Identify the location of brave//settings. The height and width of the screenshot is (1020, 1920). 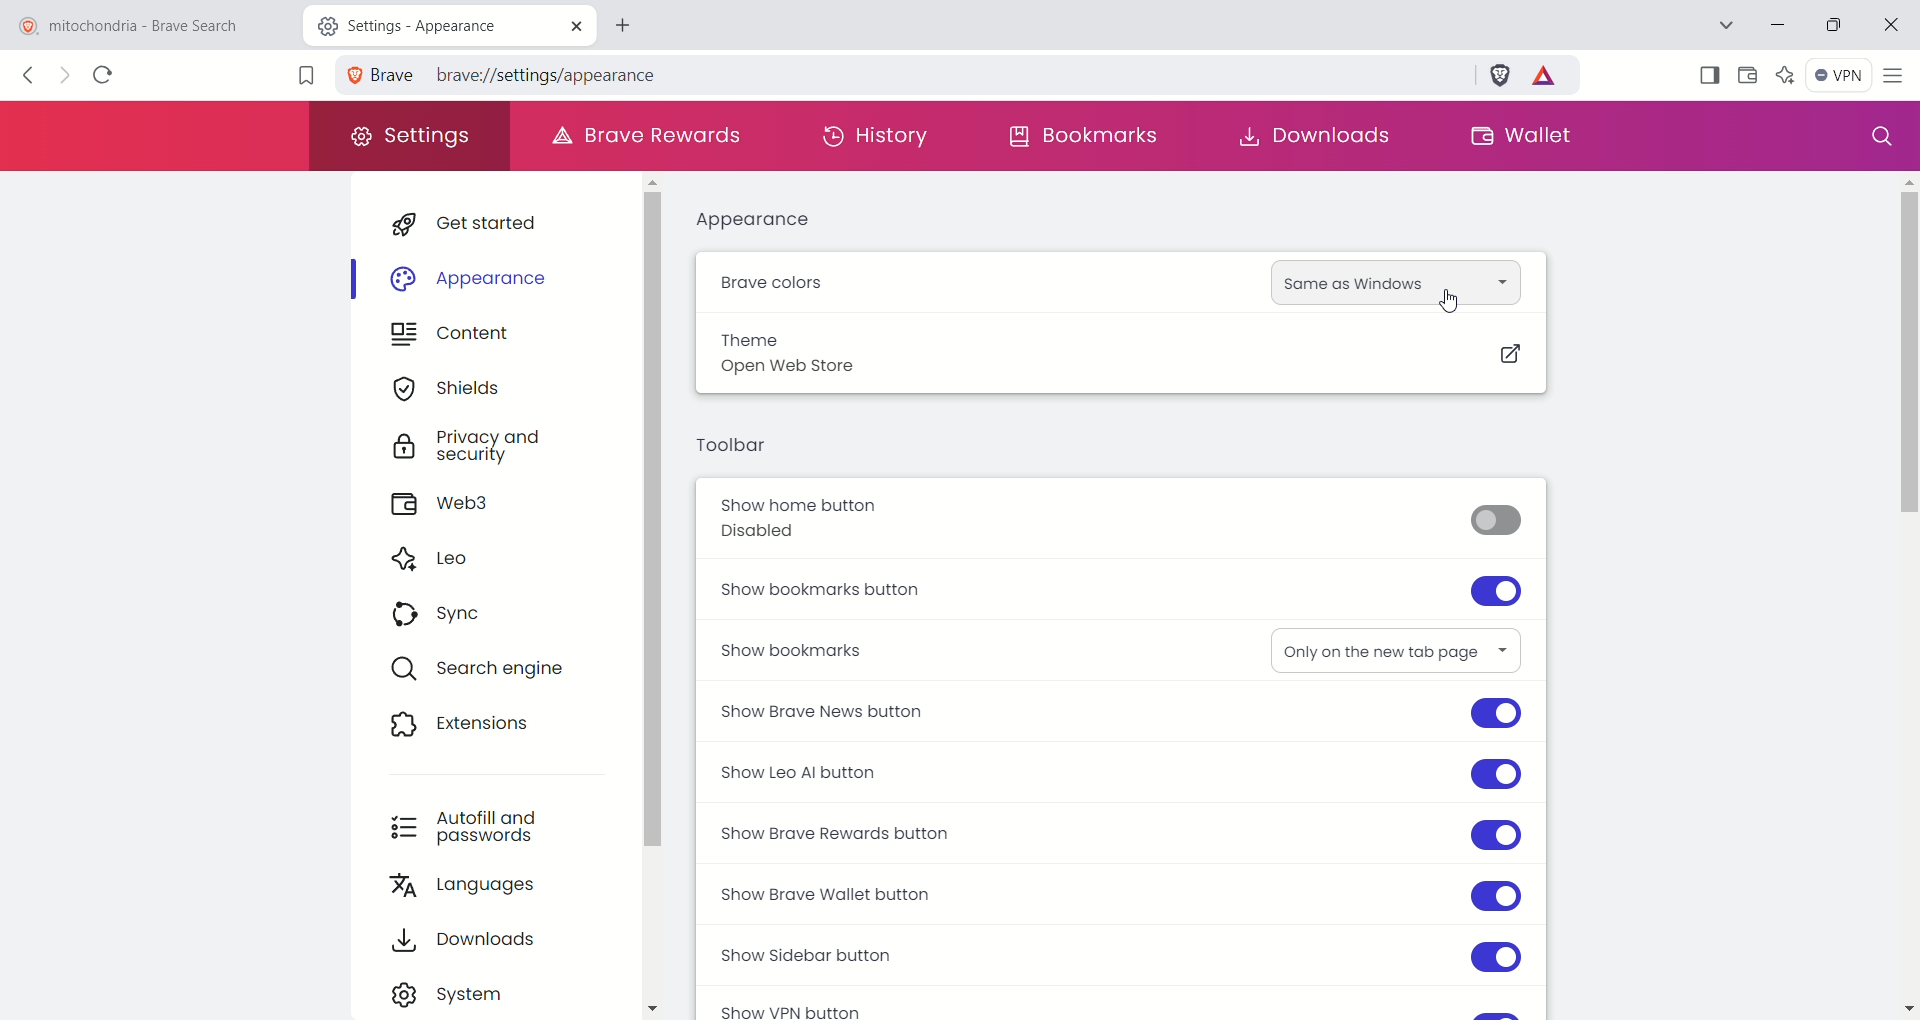
(510, 72).